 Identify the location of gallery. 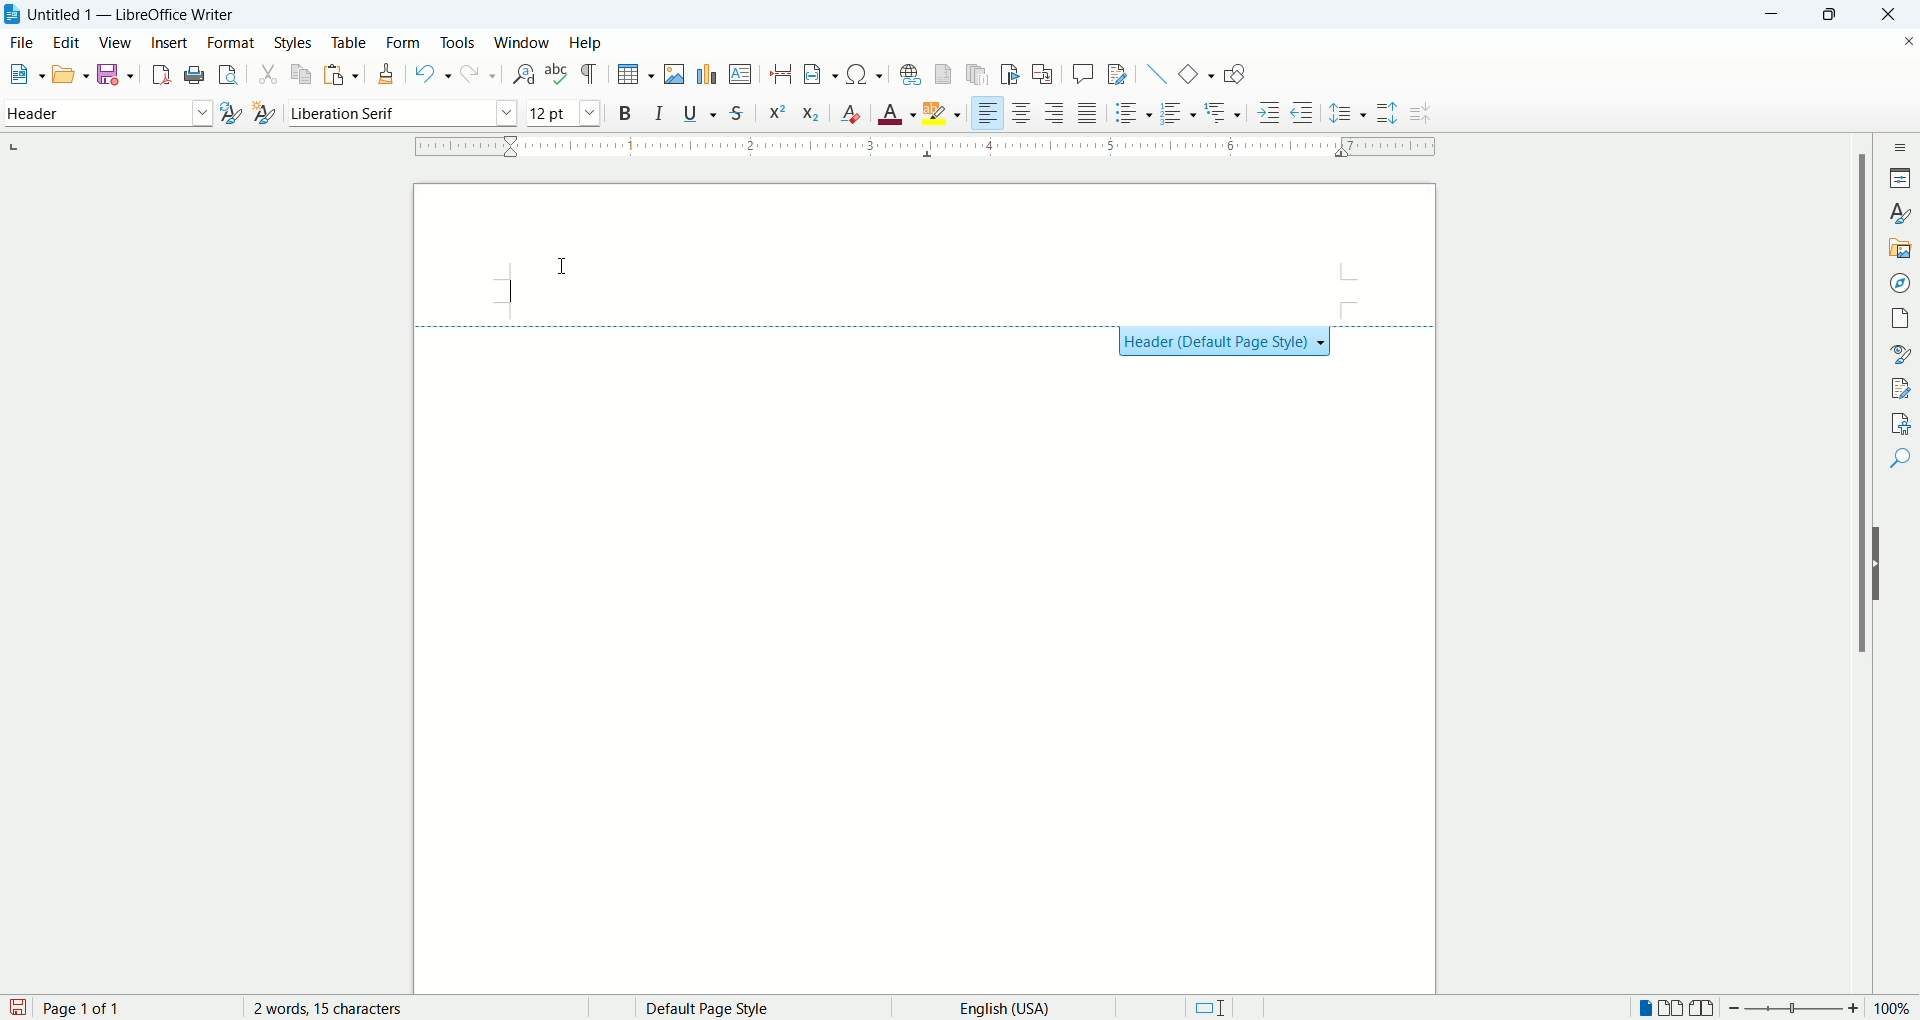
(1900, 249).